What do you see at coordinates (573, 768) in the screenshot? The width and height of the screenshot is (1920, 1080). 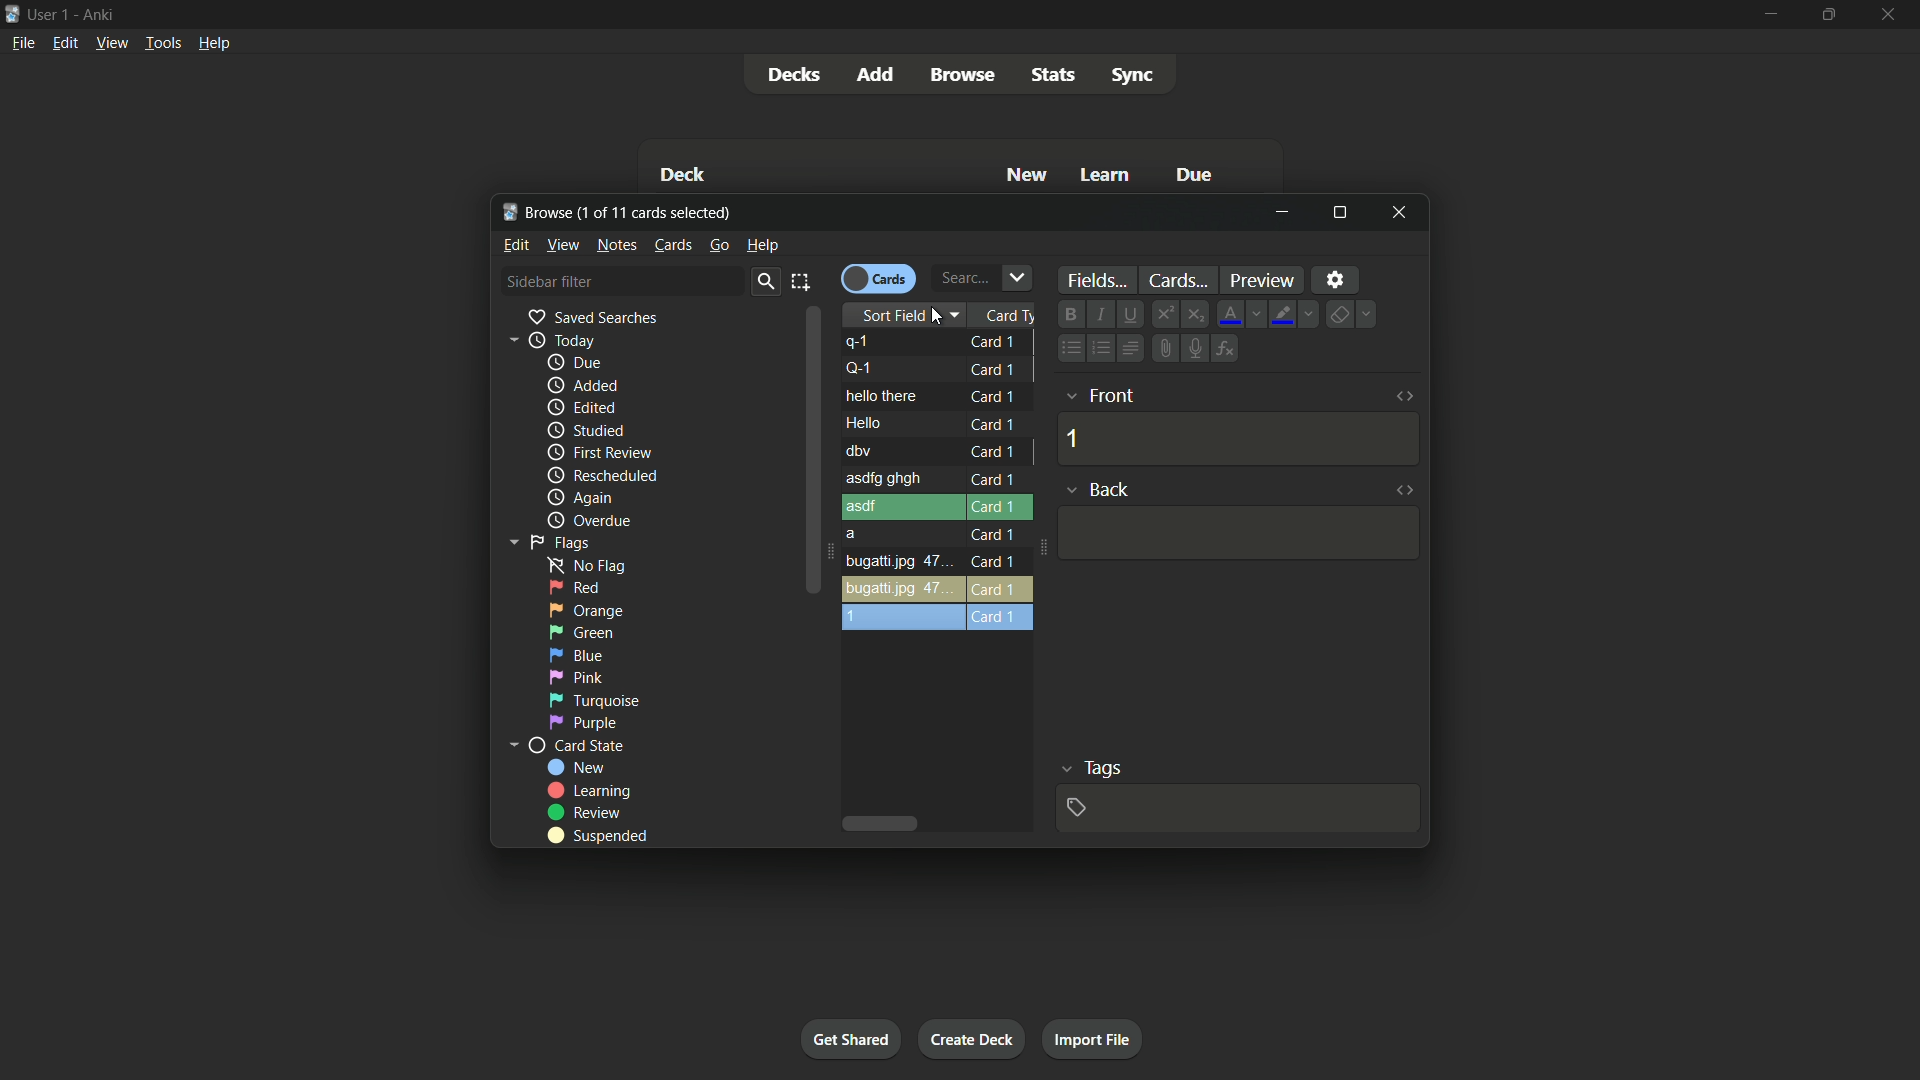 I see `new` at bounding box center [573, 768].